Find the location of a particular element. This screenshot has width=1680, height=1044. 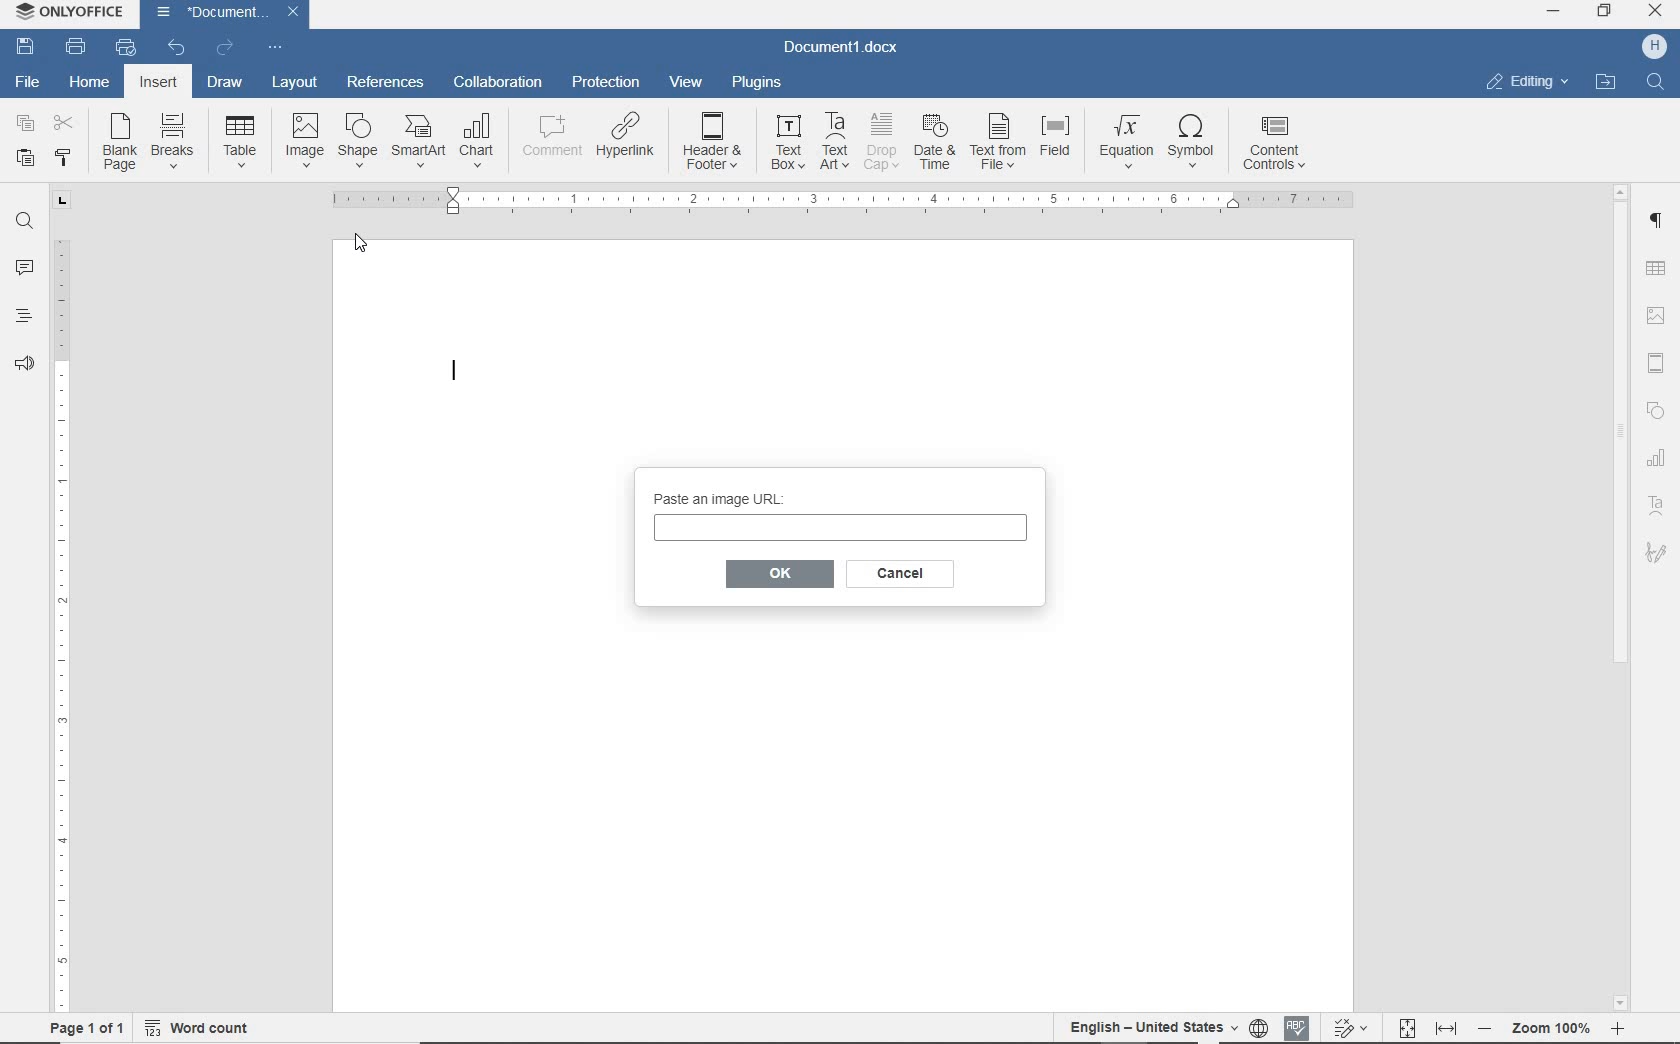

insert is located at coordinates (157, 85).